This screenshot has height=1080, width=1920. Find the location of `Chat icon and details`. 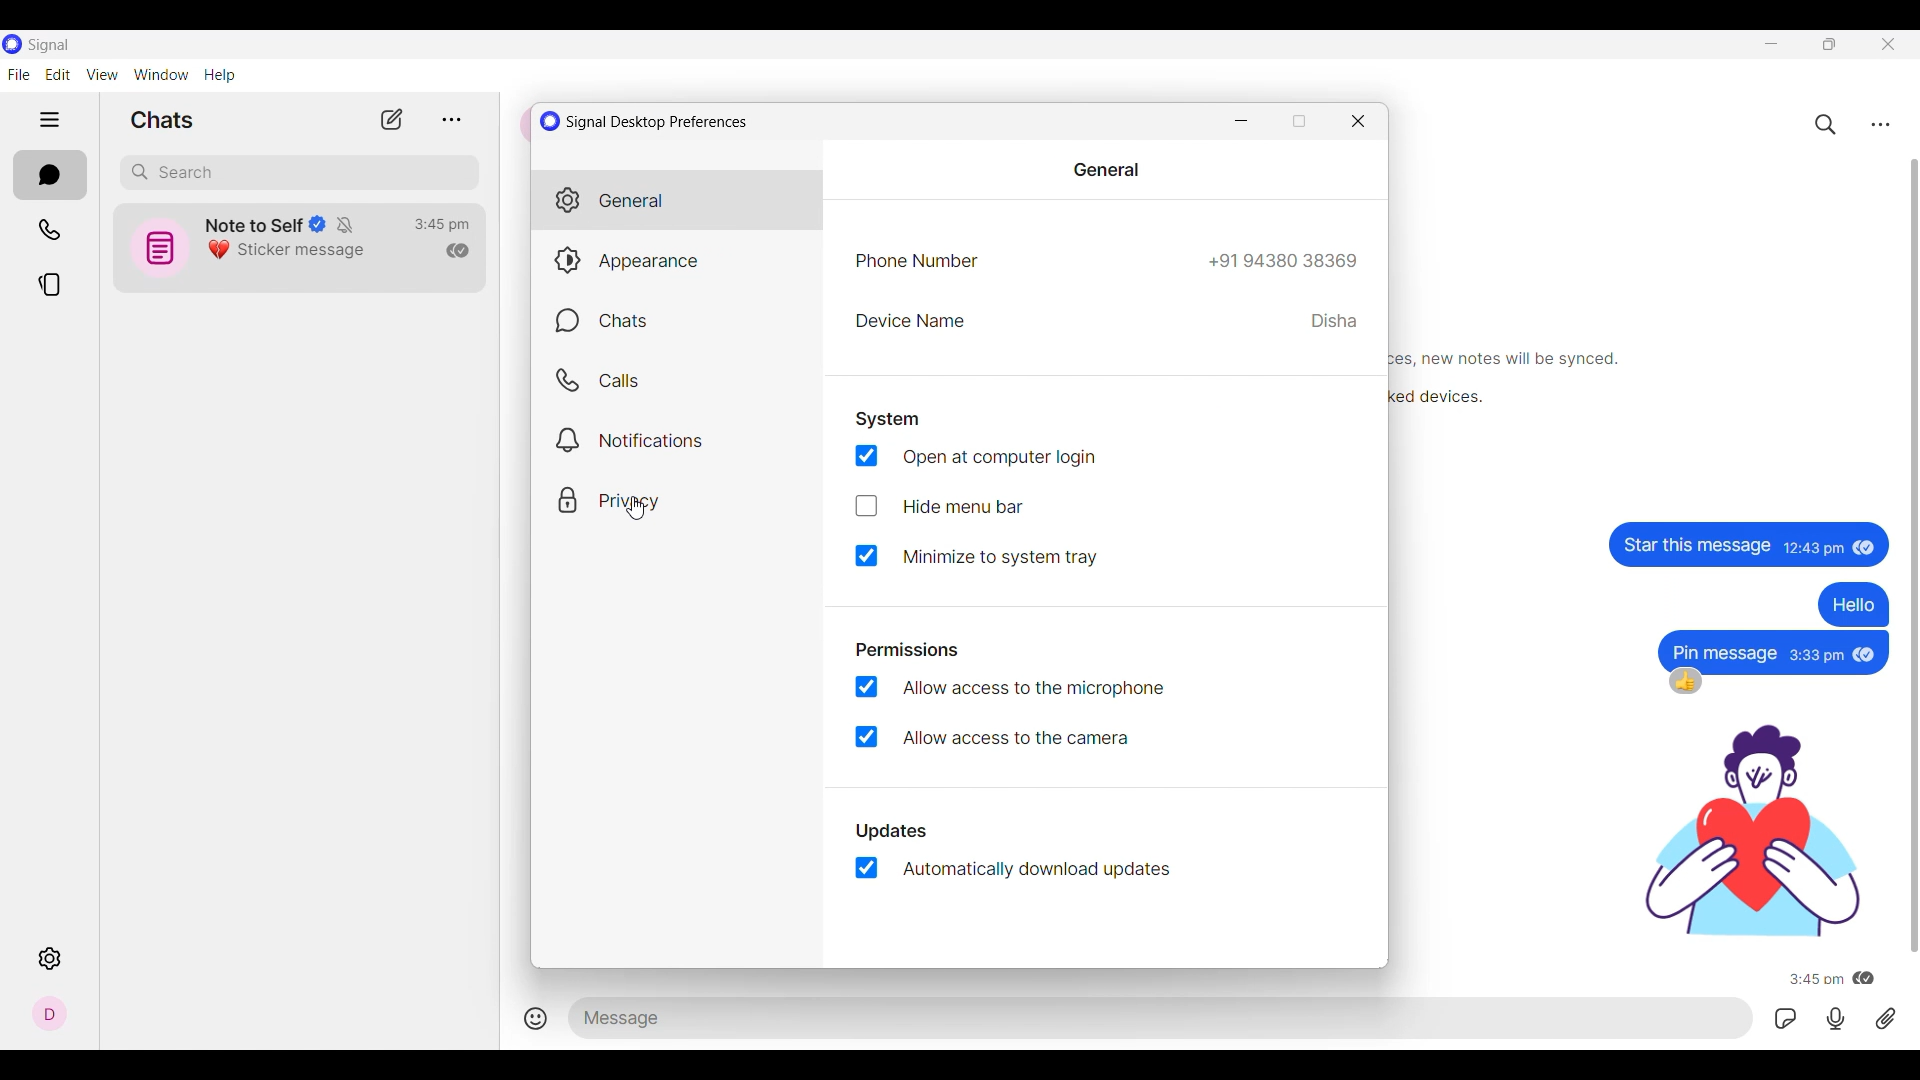

Chat icon and details is located at coordinates (247, 245).